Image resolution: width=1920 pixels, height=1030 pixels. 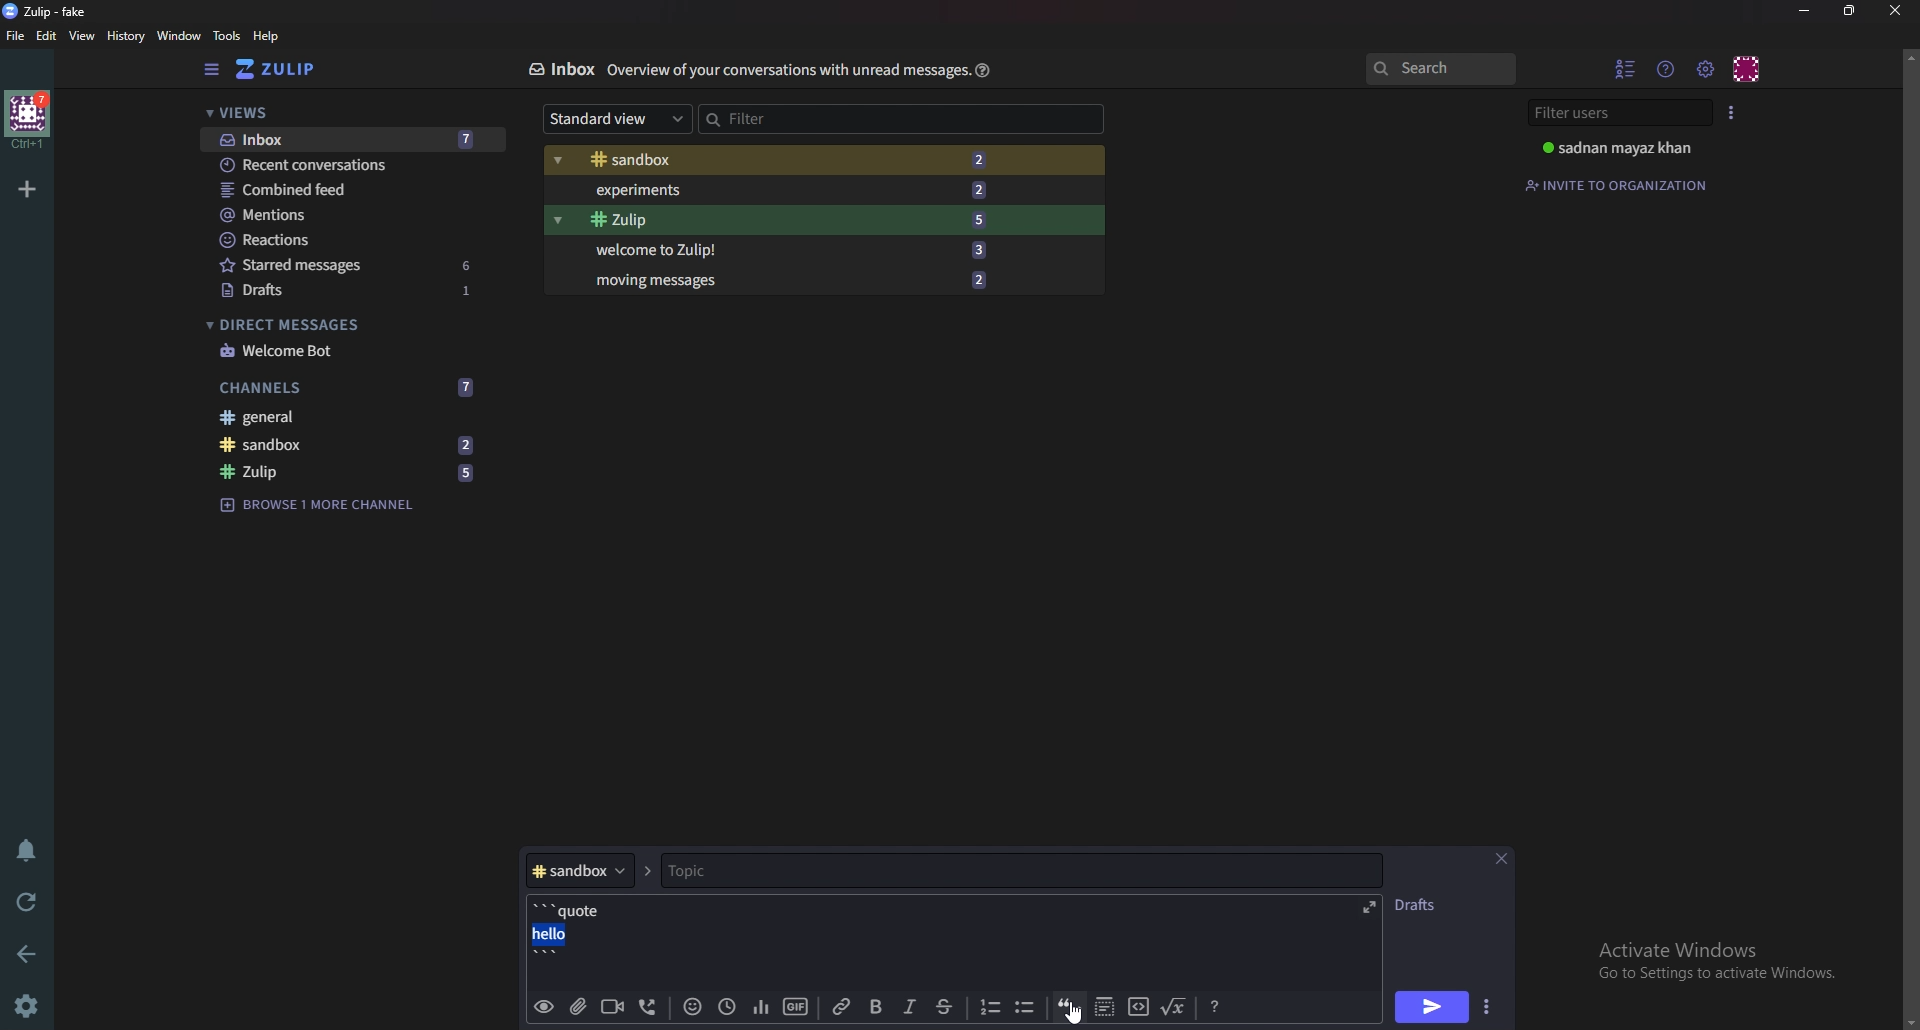 I want to click on Direct messages, so click(x=340, y=325).